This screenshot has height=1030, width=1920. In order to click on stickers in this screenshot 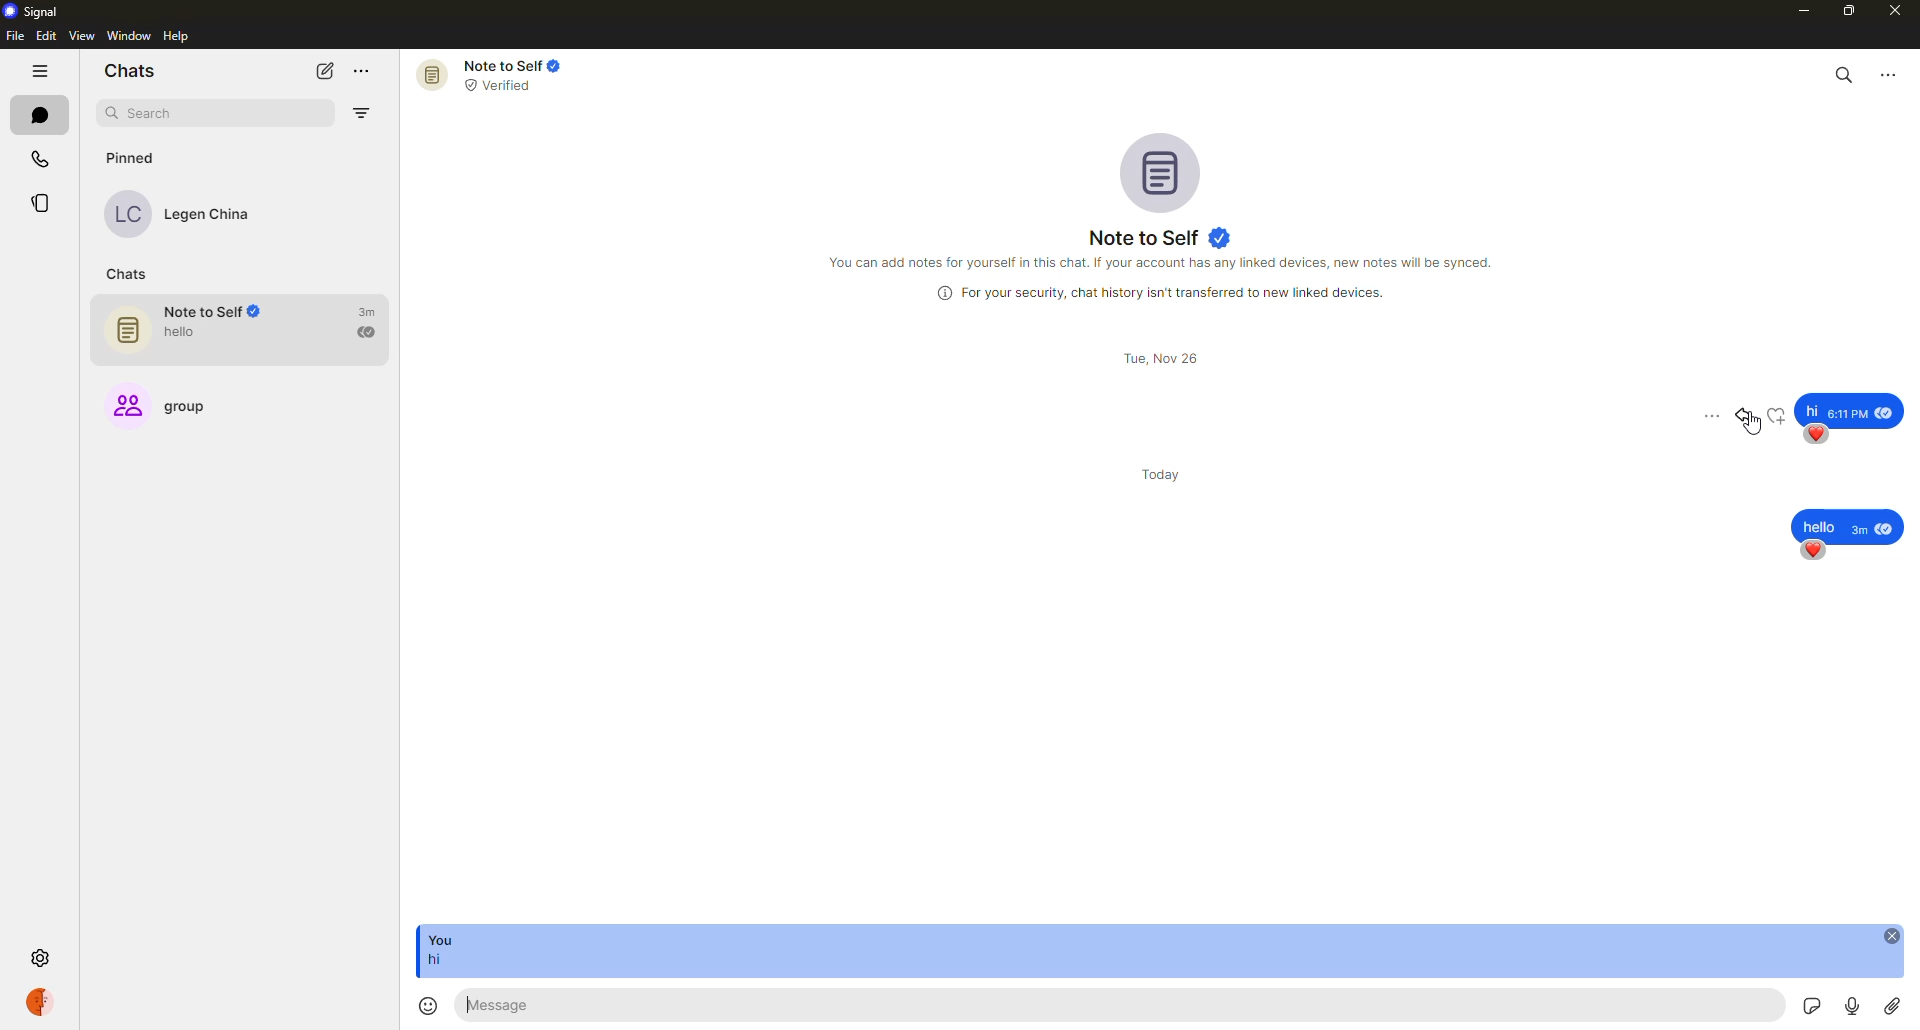, I will do `click(1798, 1002)`.